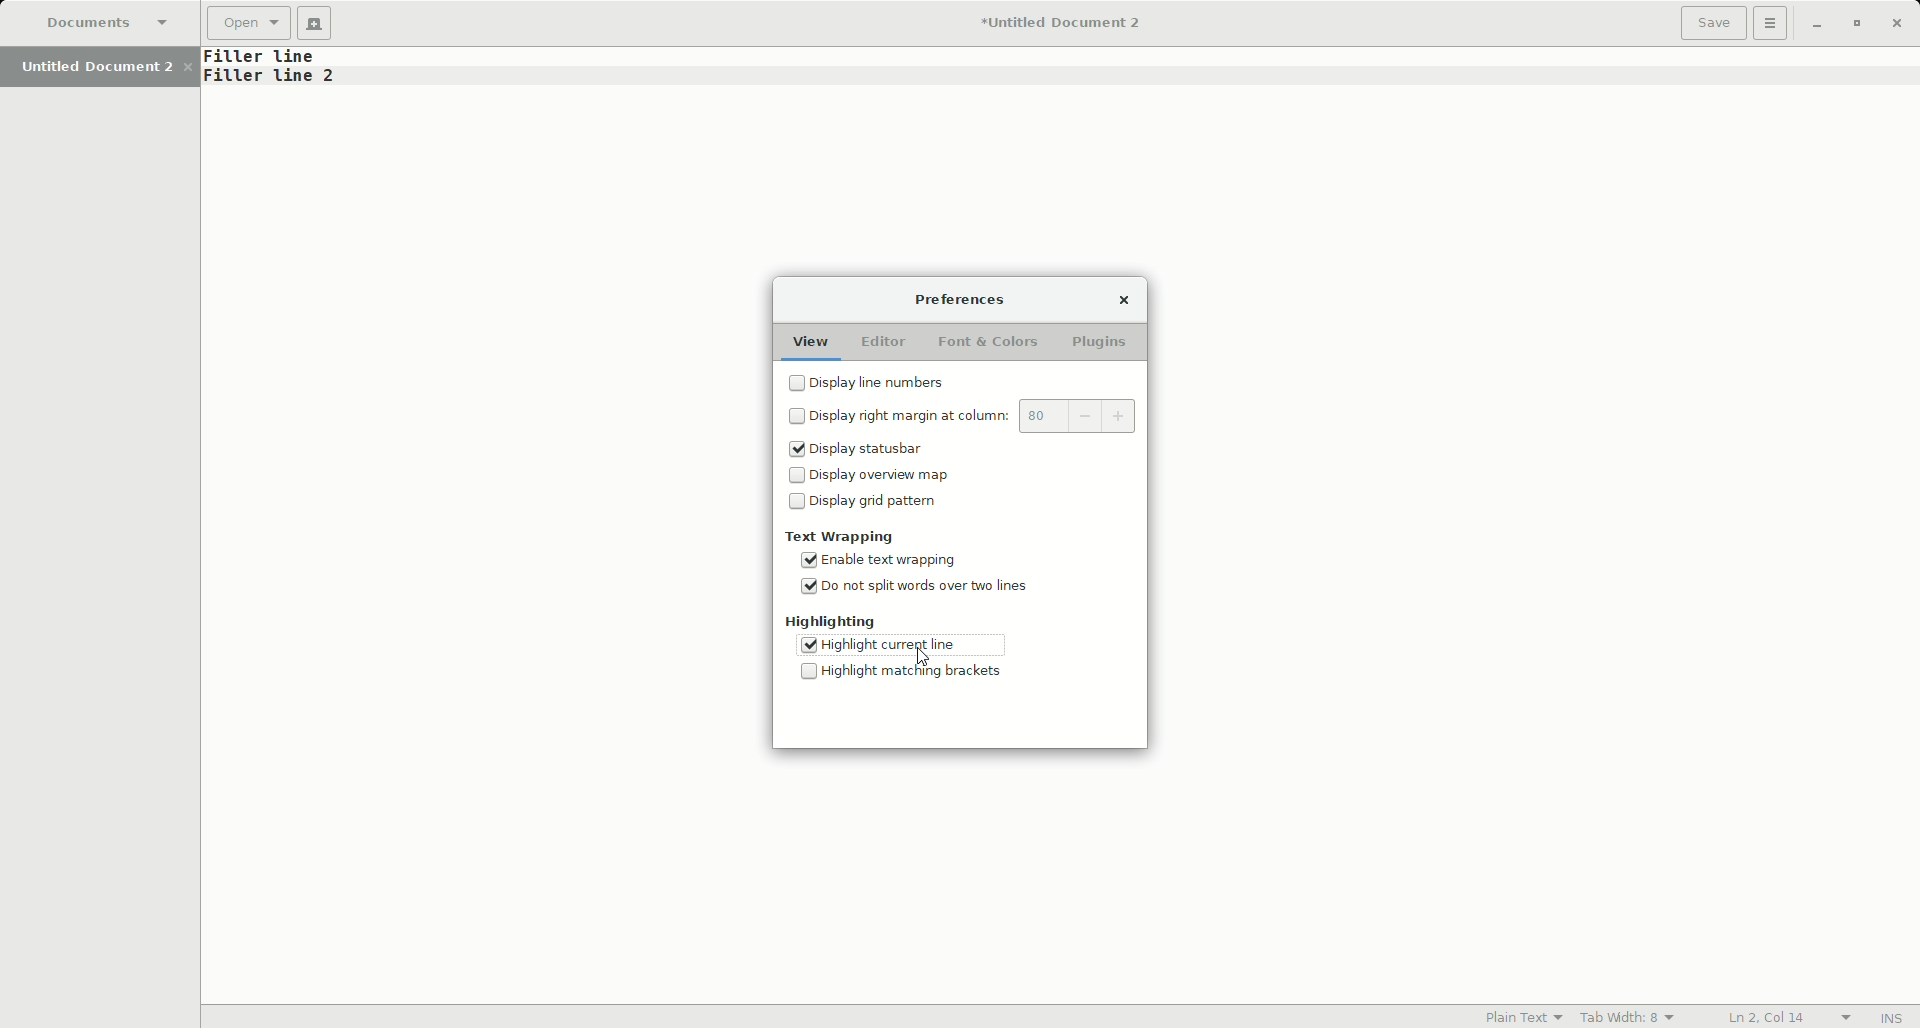 The width and height of the screenshot is (1920, 1028). I want to click on Restore, so click(1854, 24).